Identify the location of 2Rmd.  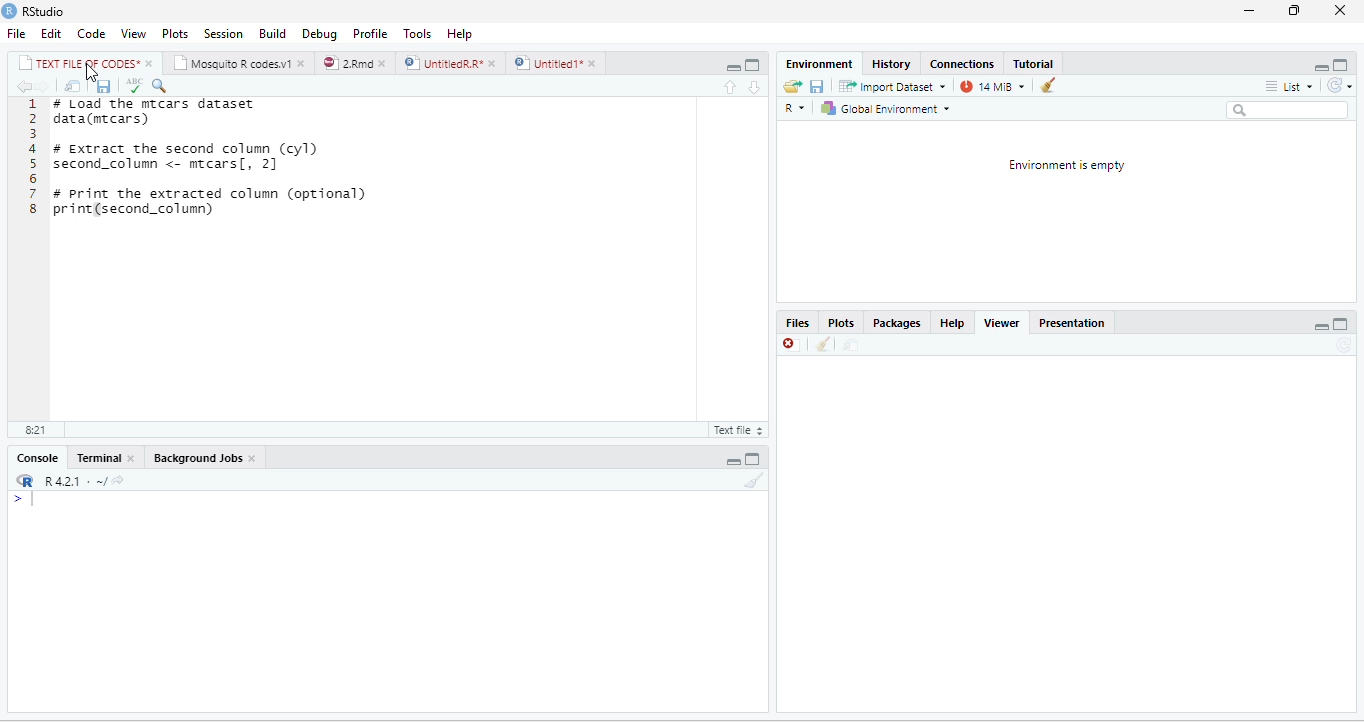
(346, 63).